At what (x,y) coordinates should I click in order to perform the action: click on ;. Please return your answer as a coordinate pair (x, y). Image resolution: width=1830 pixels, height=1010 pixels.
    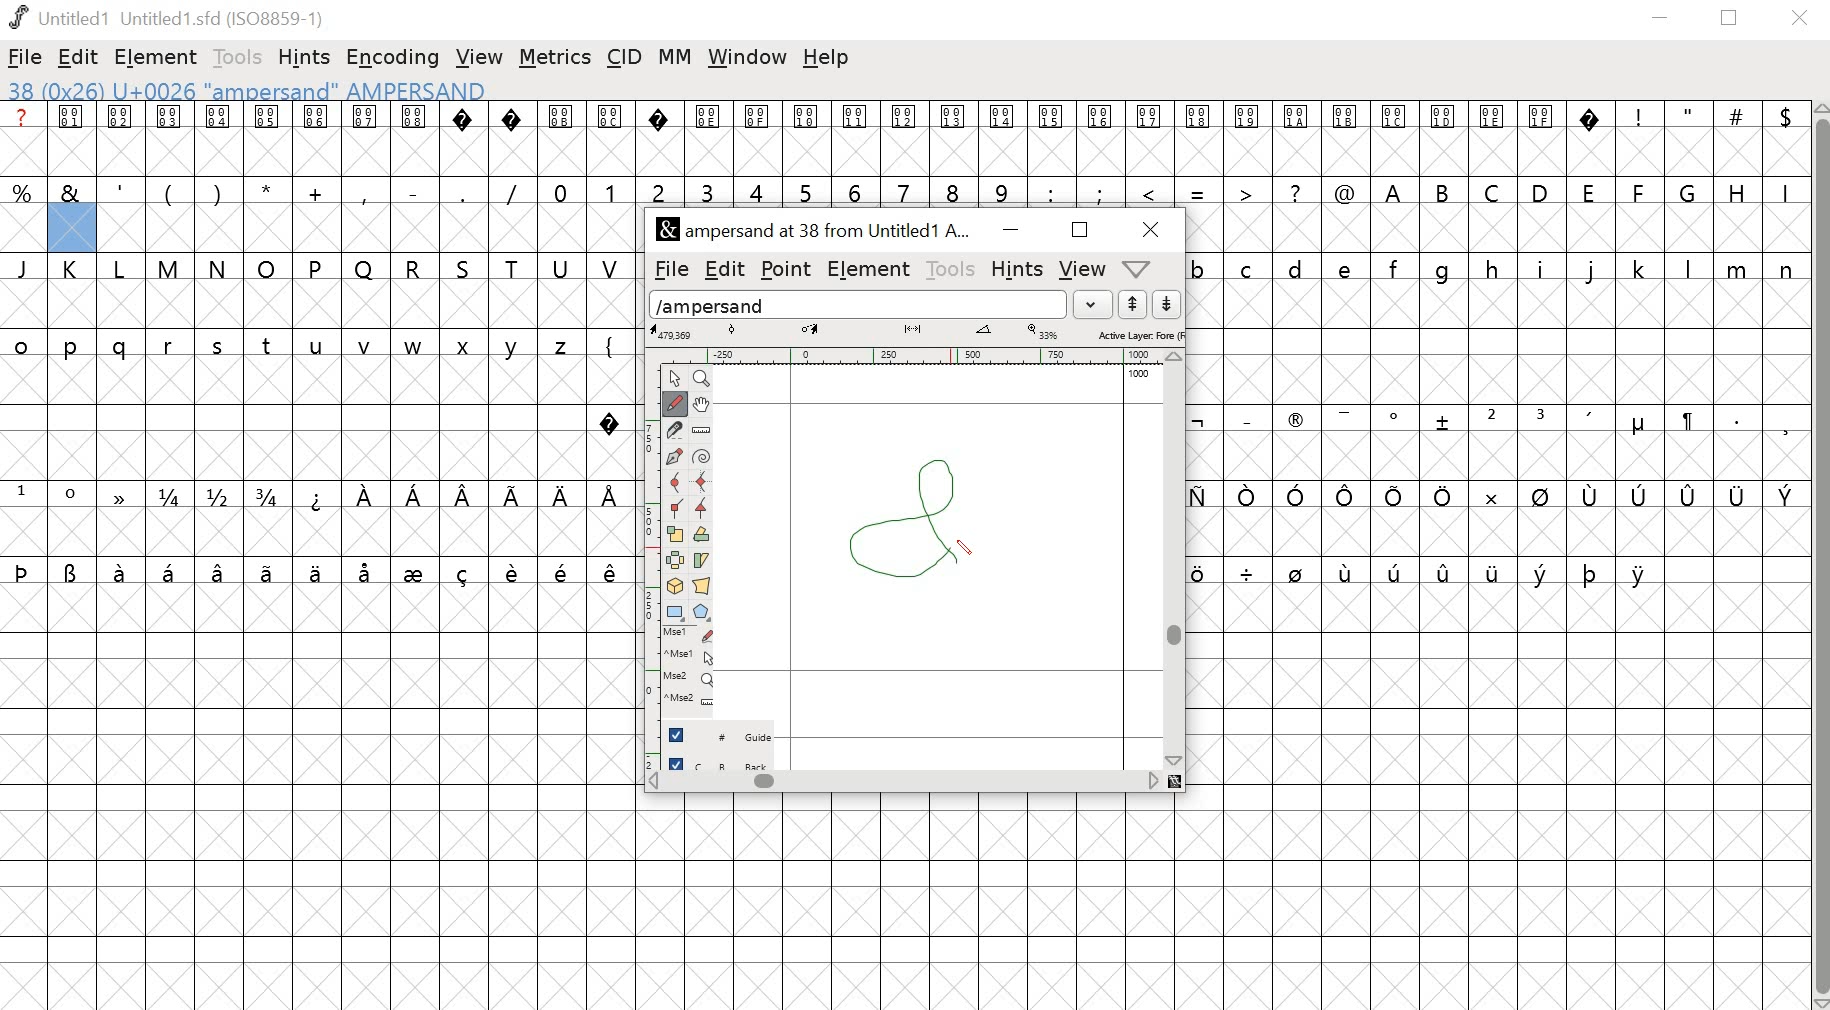
    Looking at the image, I should click on (1102, 192).